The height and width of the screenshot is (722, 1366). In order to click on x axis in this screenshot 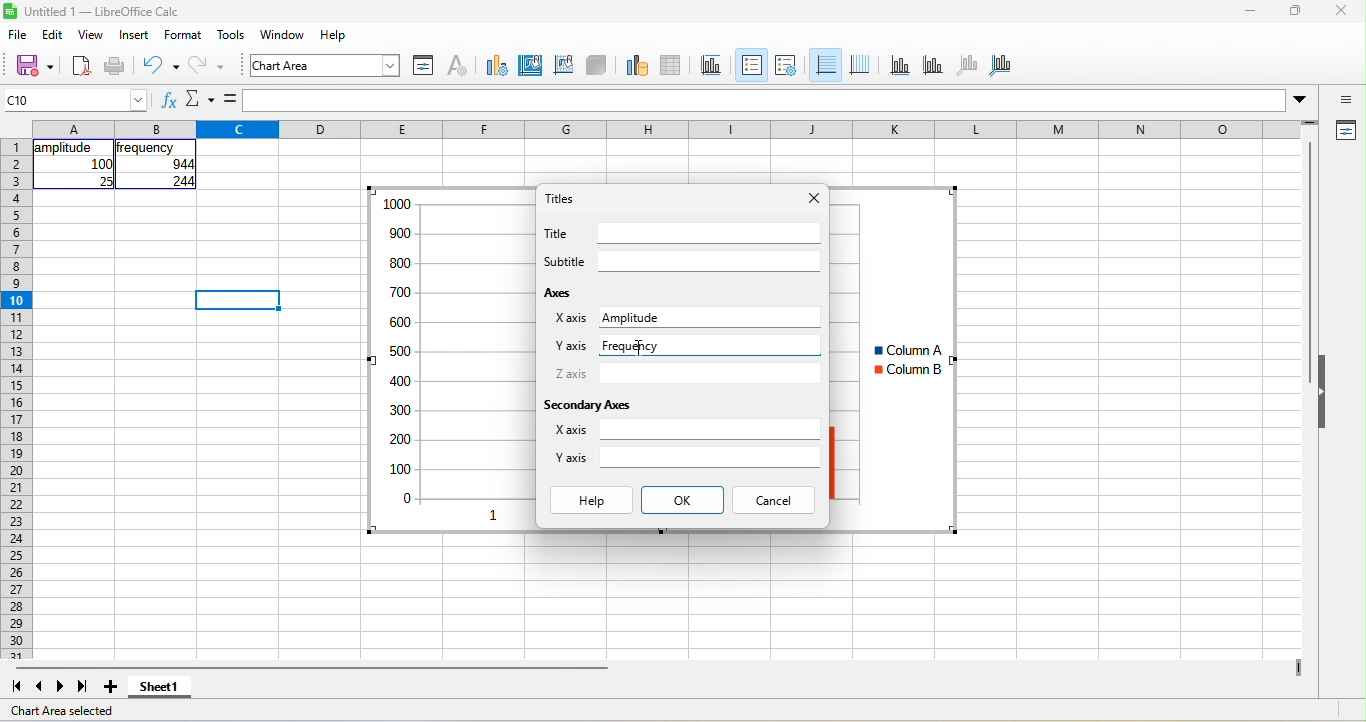, I will do `click(900, 66)`.